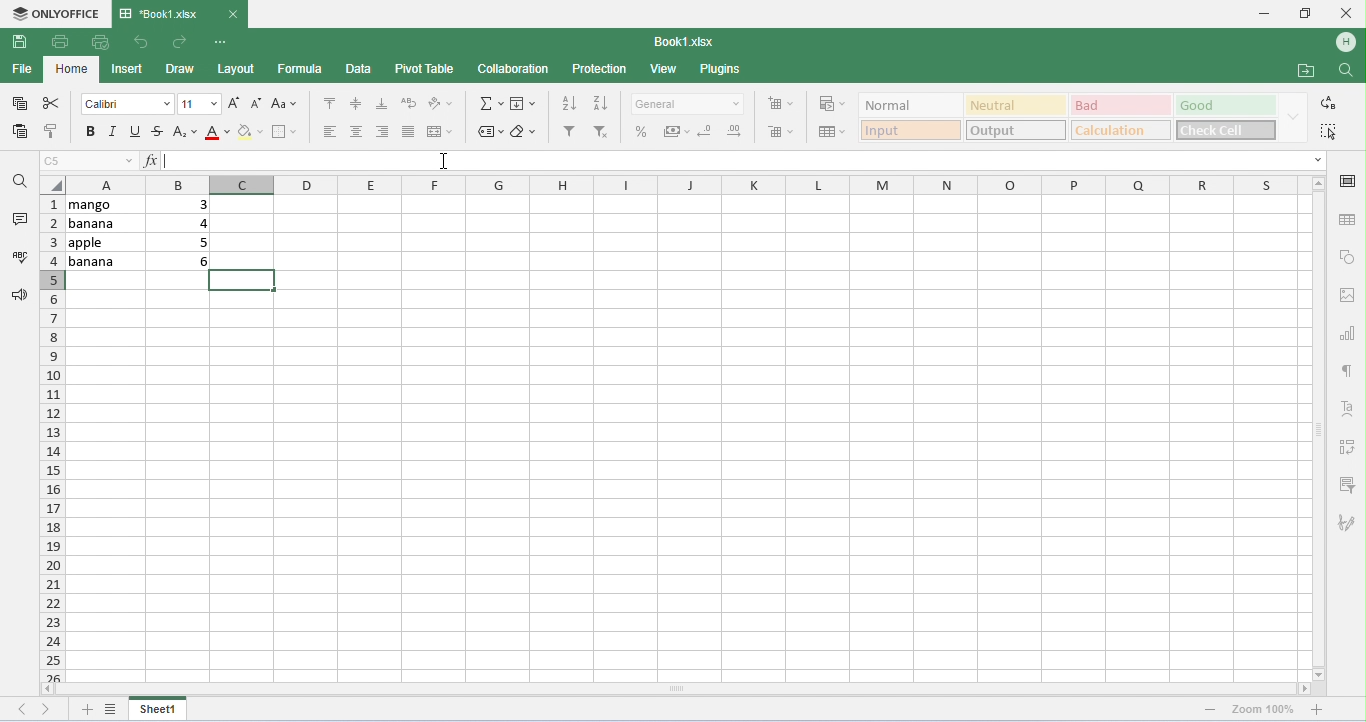 The width and height of the screenshot is (1366, 722). I want to click on print, so click(59, 42).